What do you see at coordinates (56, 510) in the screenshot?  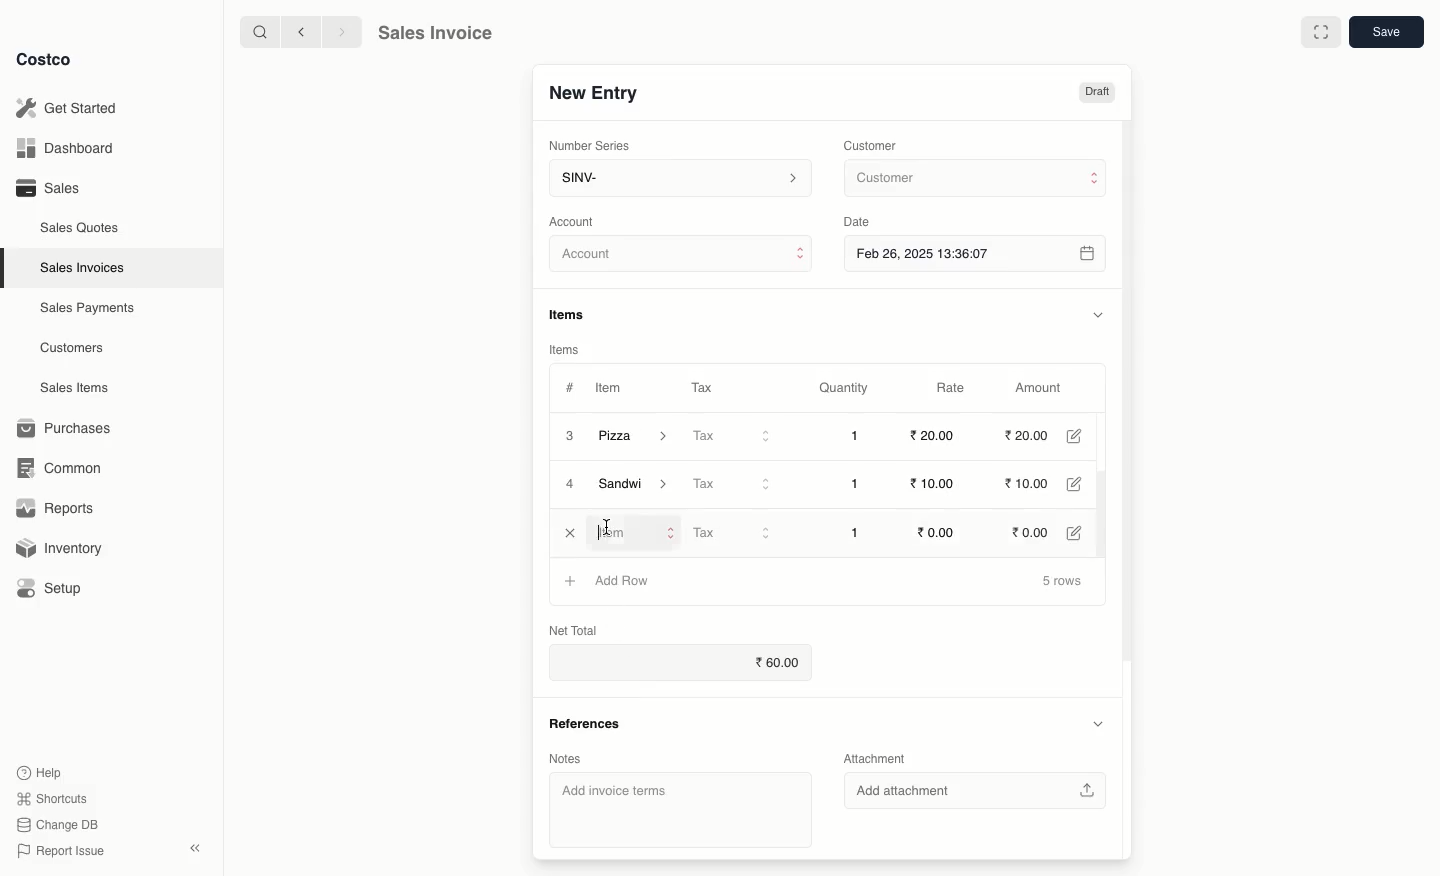 I see `Reports` at bounding box center [56, 510].